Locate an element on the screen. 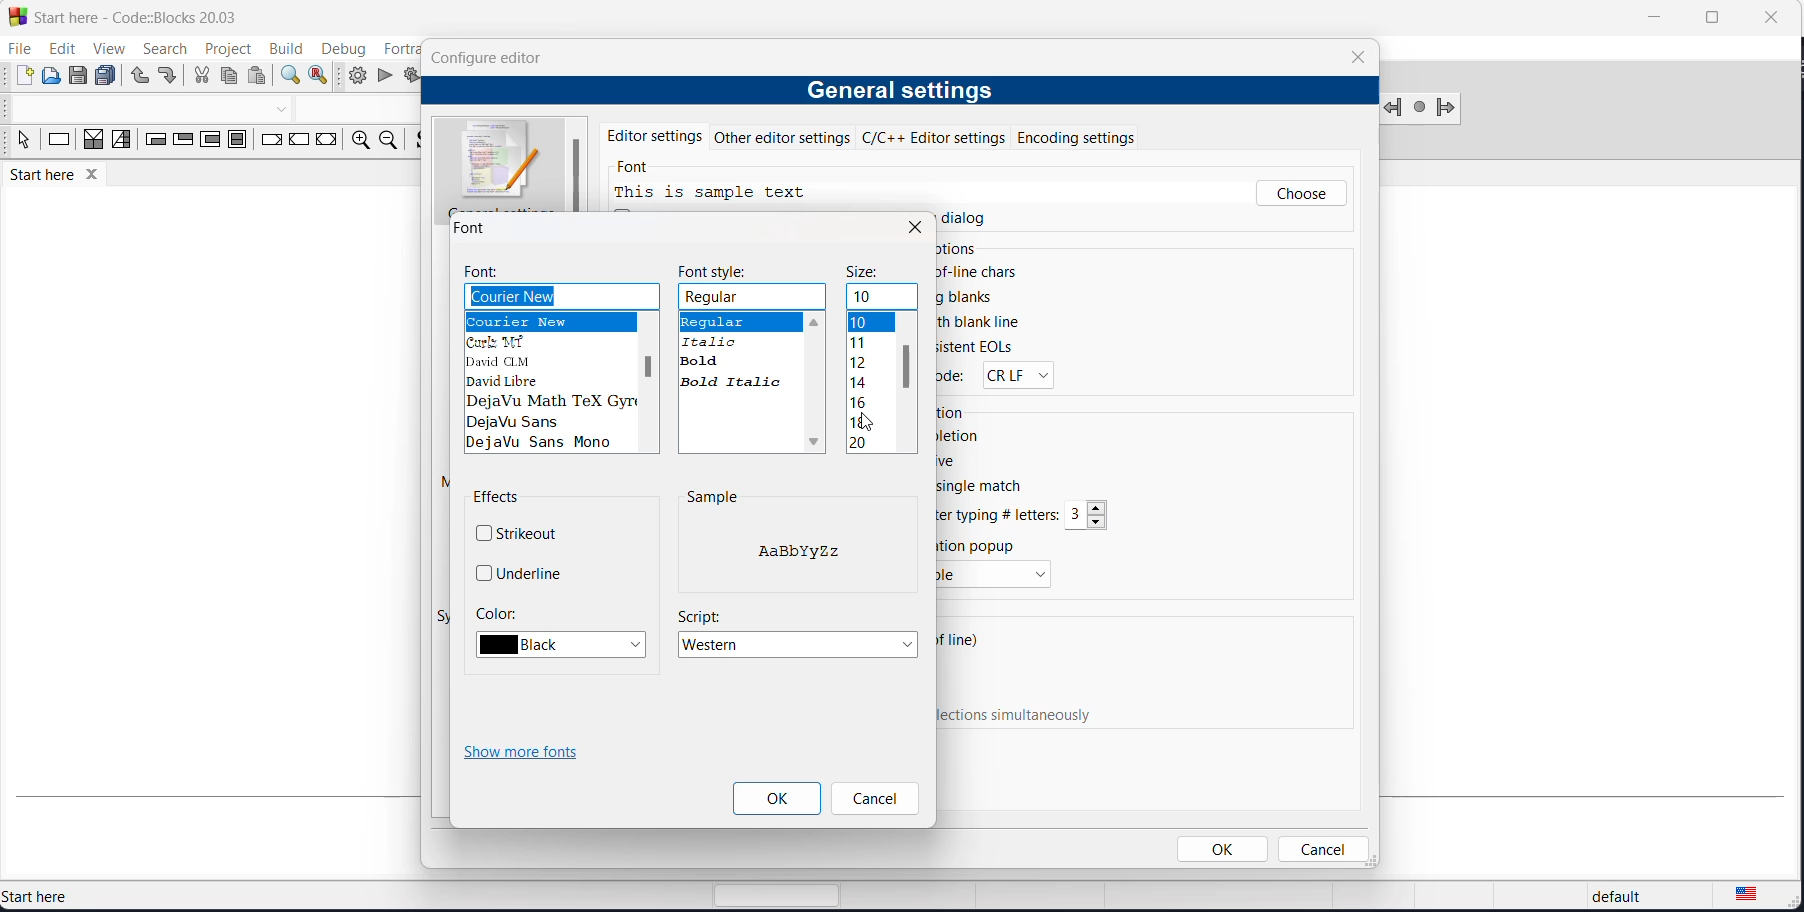 The height and width of the screenshot is (912, 1804). Options is located at coordinates (959, 250).